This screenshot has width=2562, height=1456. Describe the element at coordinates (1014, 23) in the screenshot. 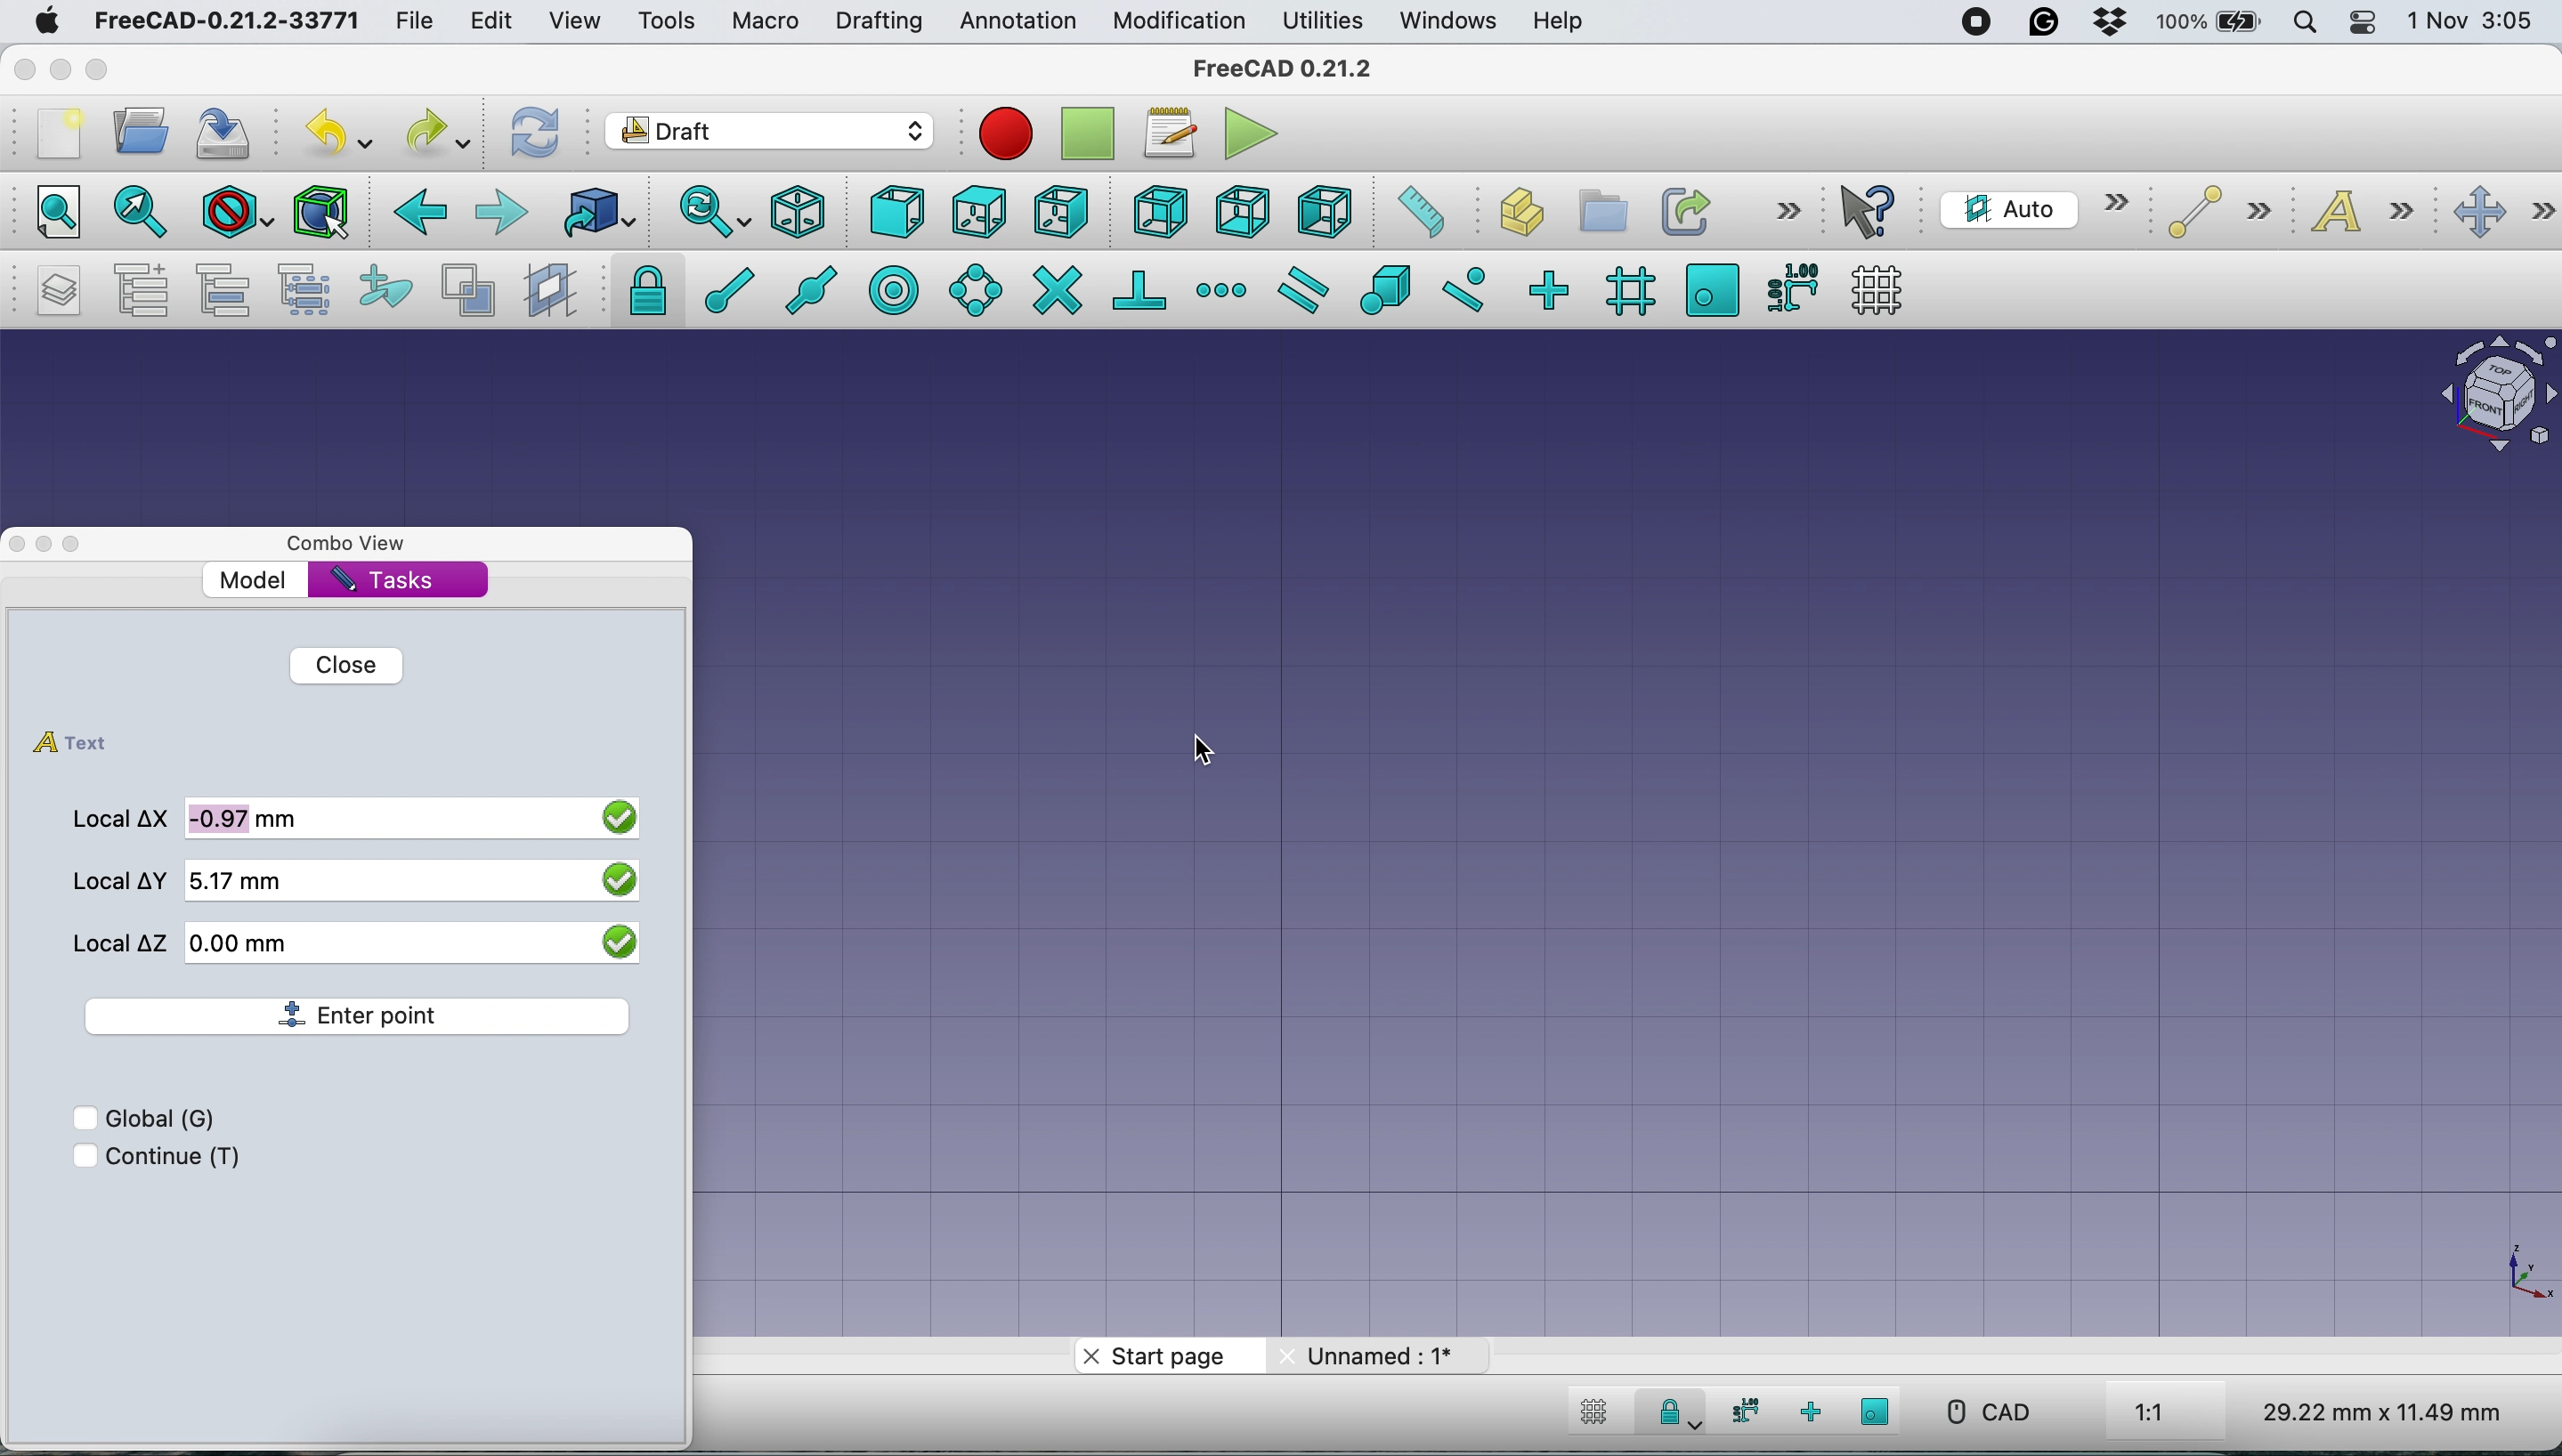

I see `annotation` at that location.